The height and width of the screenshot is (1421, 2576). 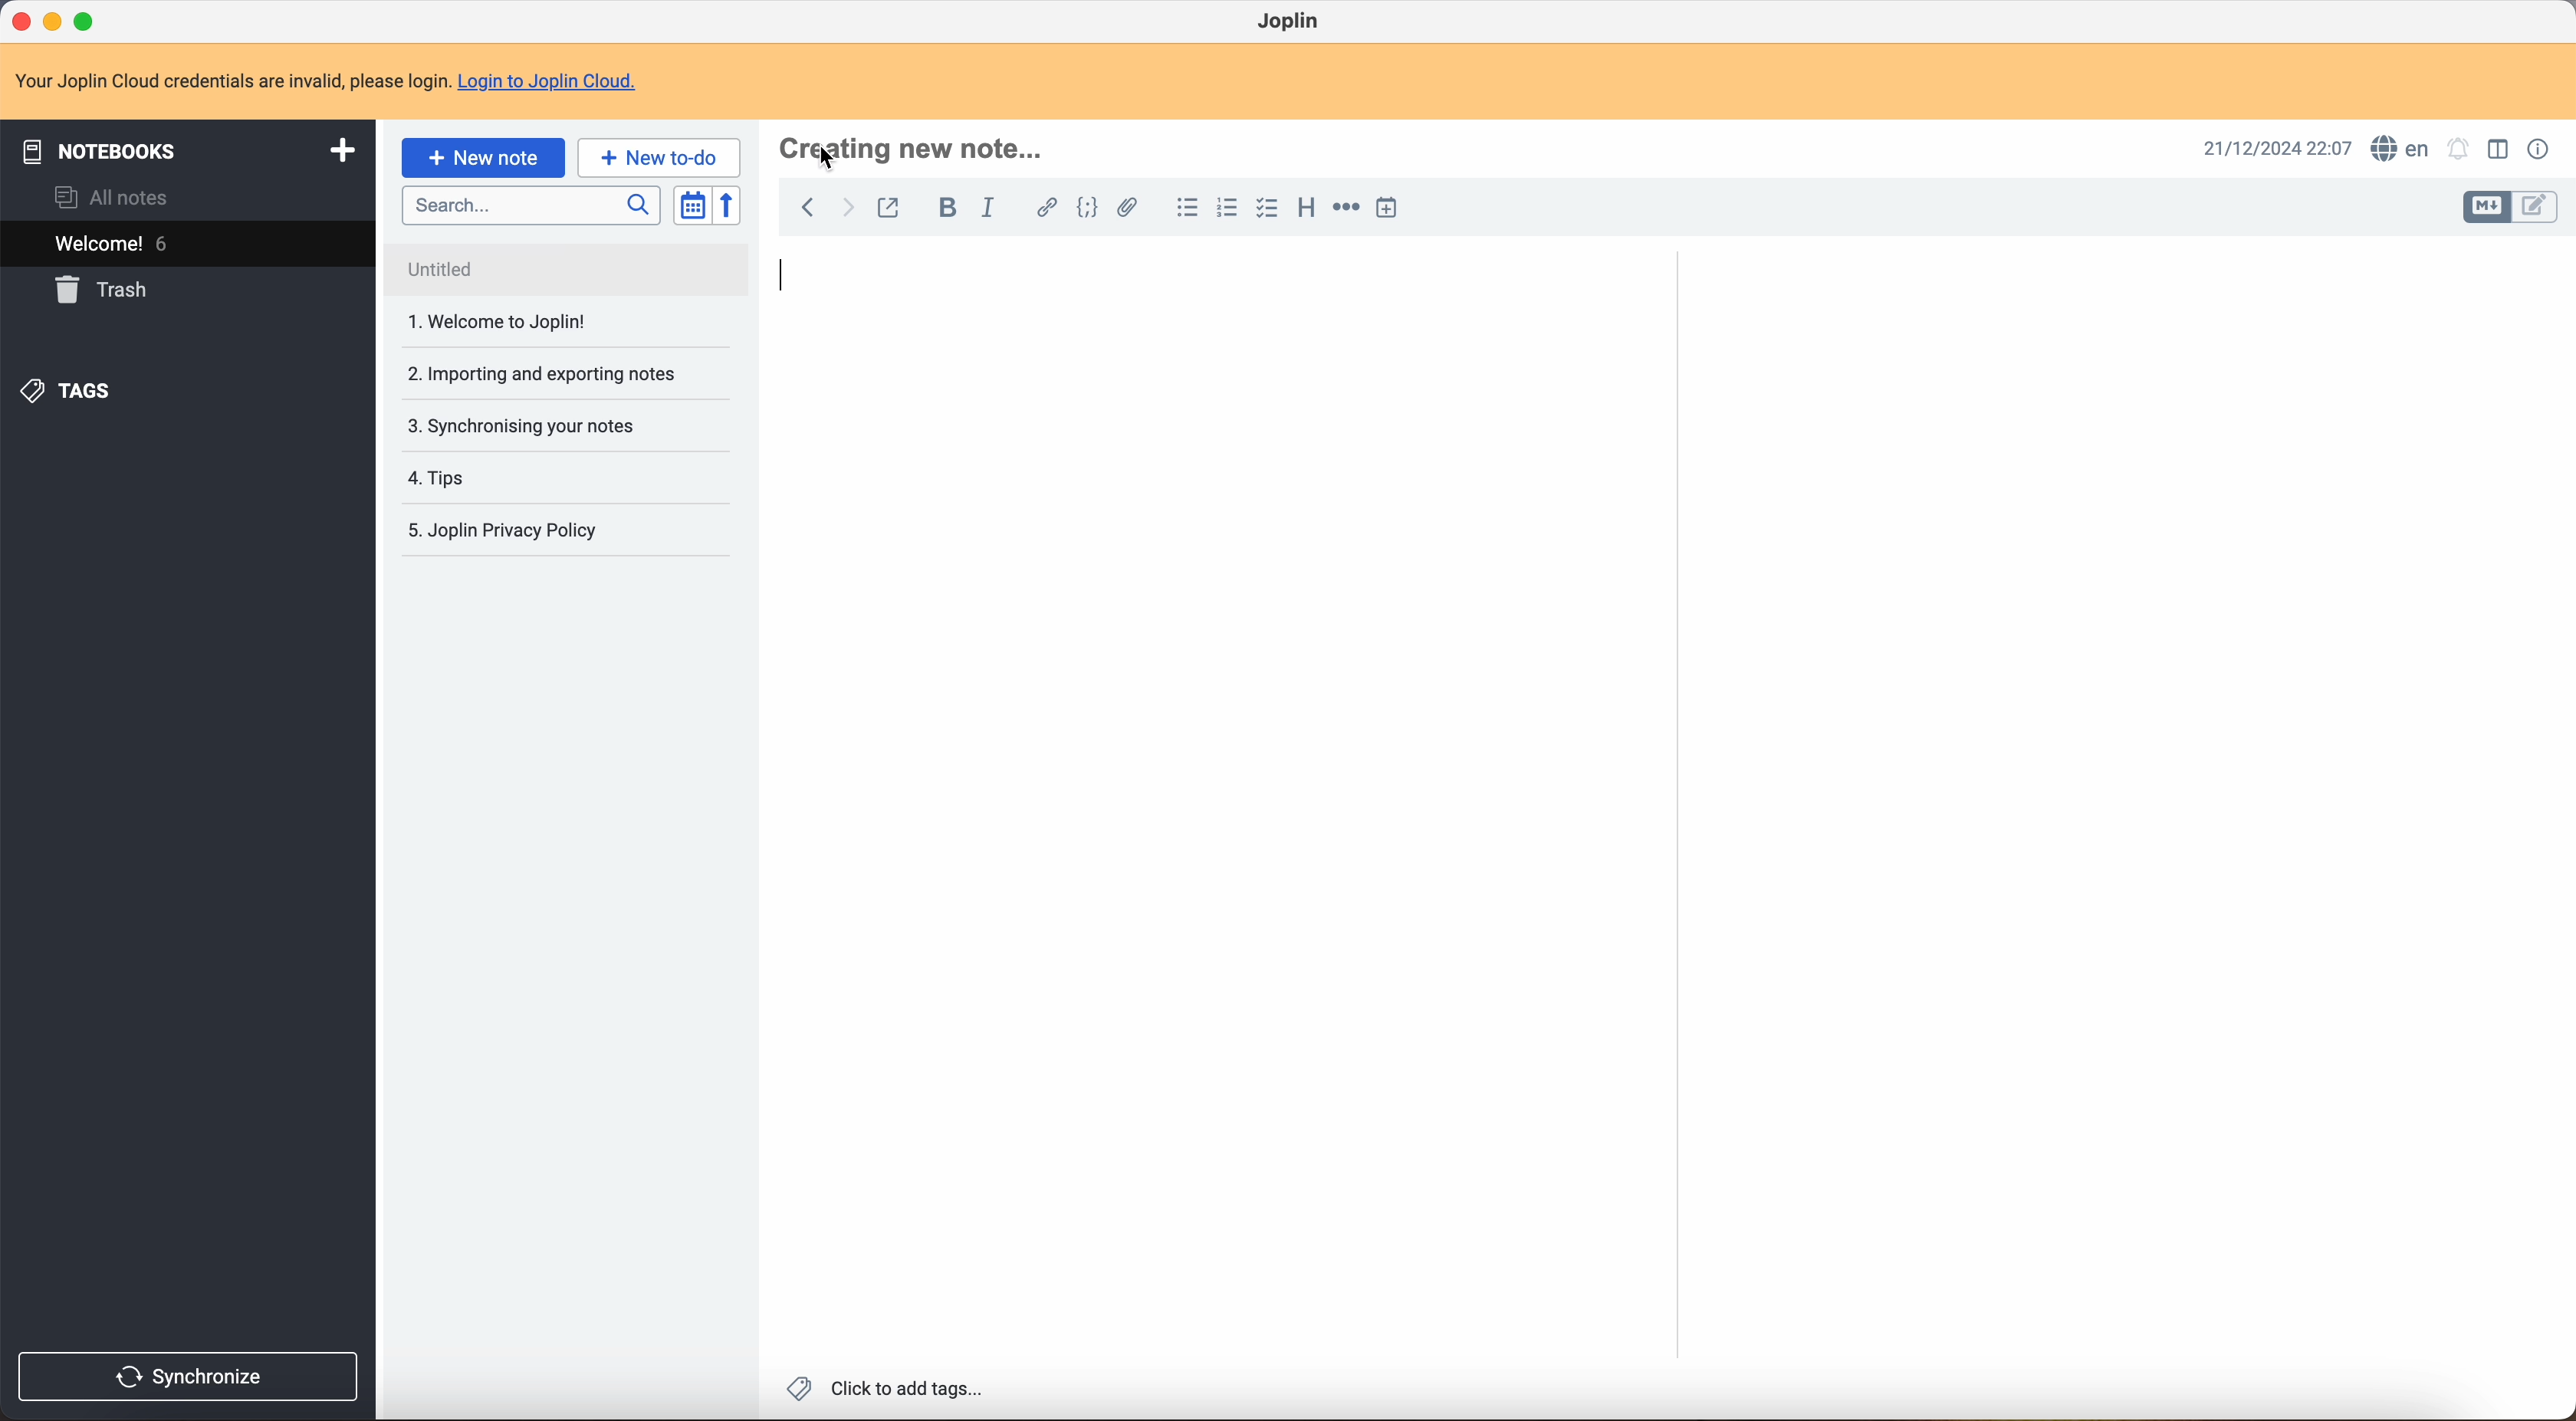 What do you see at coordinates (53, 20) in the screenshot?
I see `minimize program` at bounding box center [53, 20].